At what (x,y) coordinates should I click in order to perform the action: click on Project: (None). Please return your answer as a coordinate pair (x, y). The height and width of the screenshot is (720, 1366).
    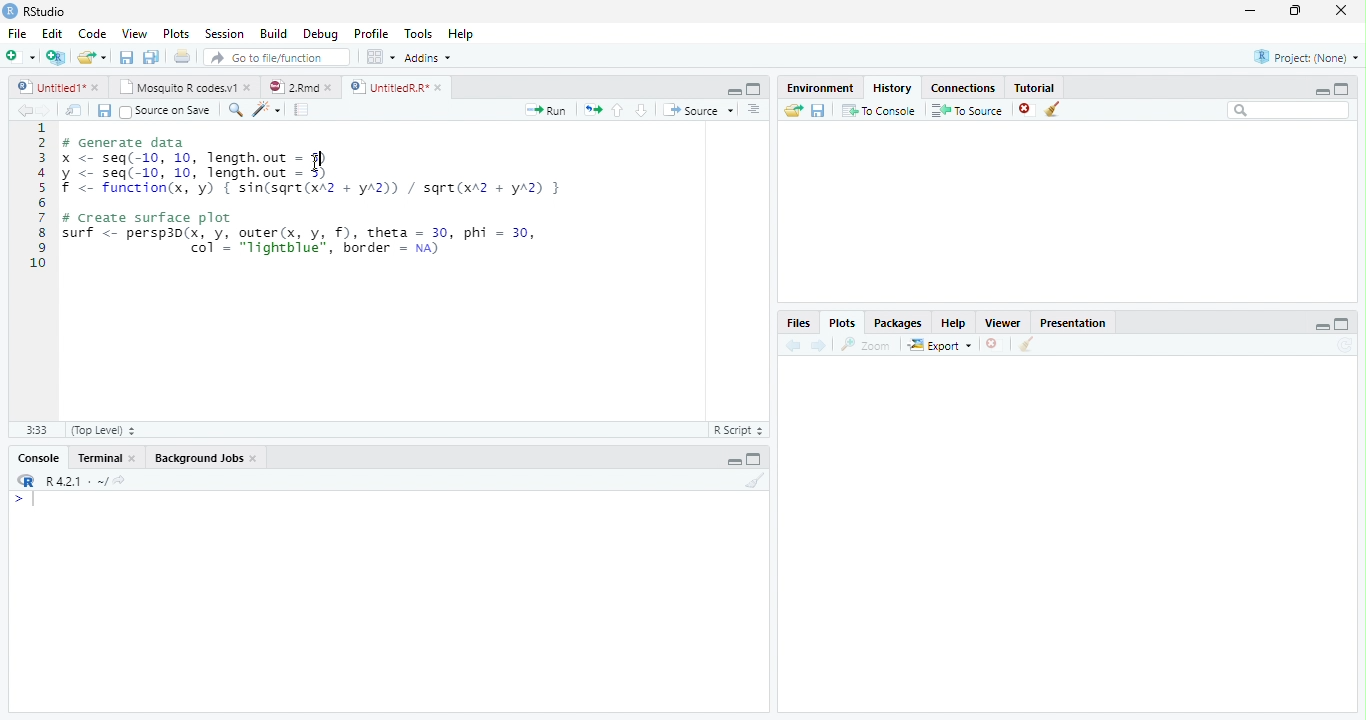
    Looking at the image, I should click on (1306, 57).